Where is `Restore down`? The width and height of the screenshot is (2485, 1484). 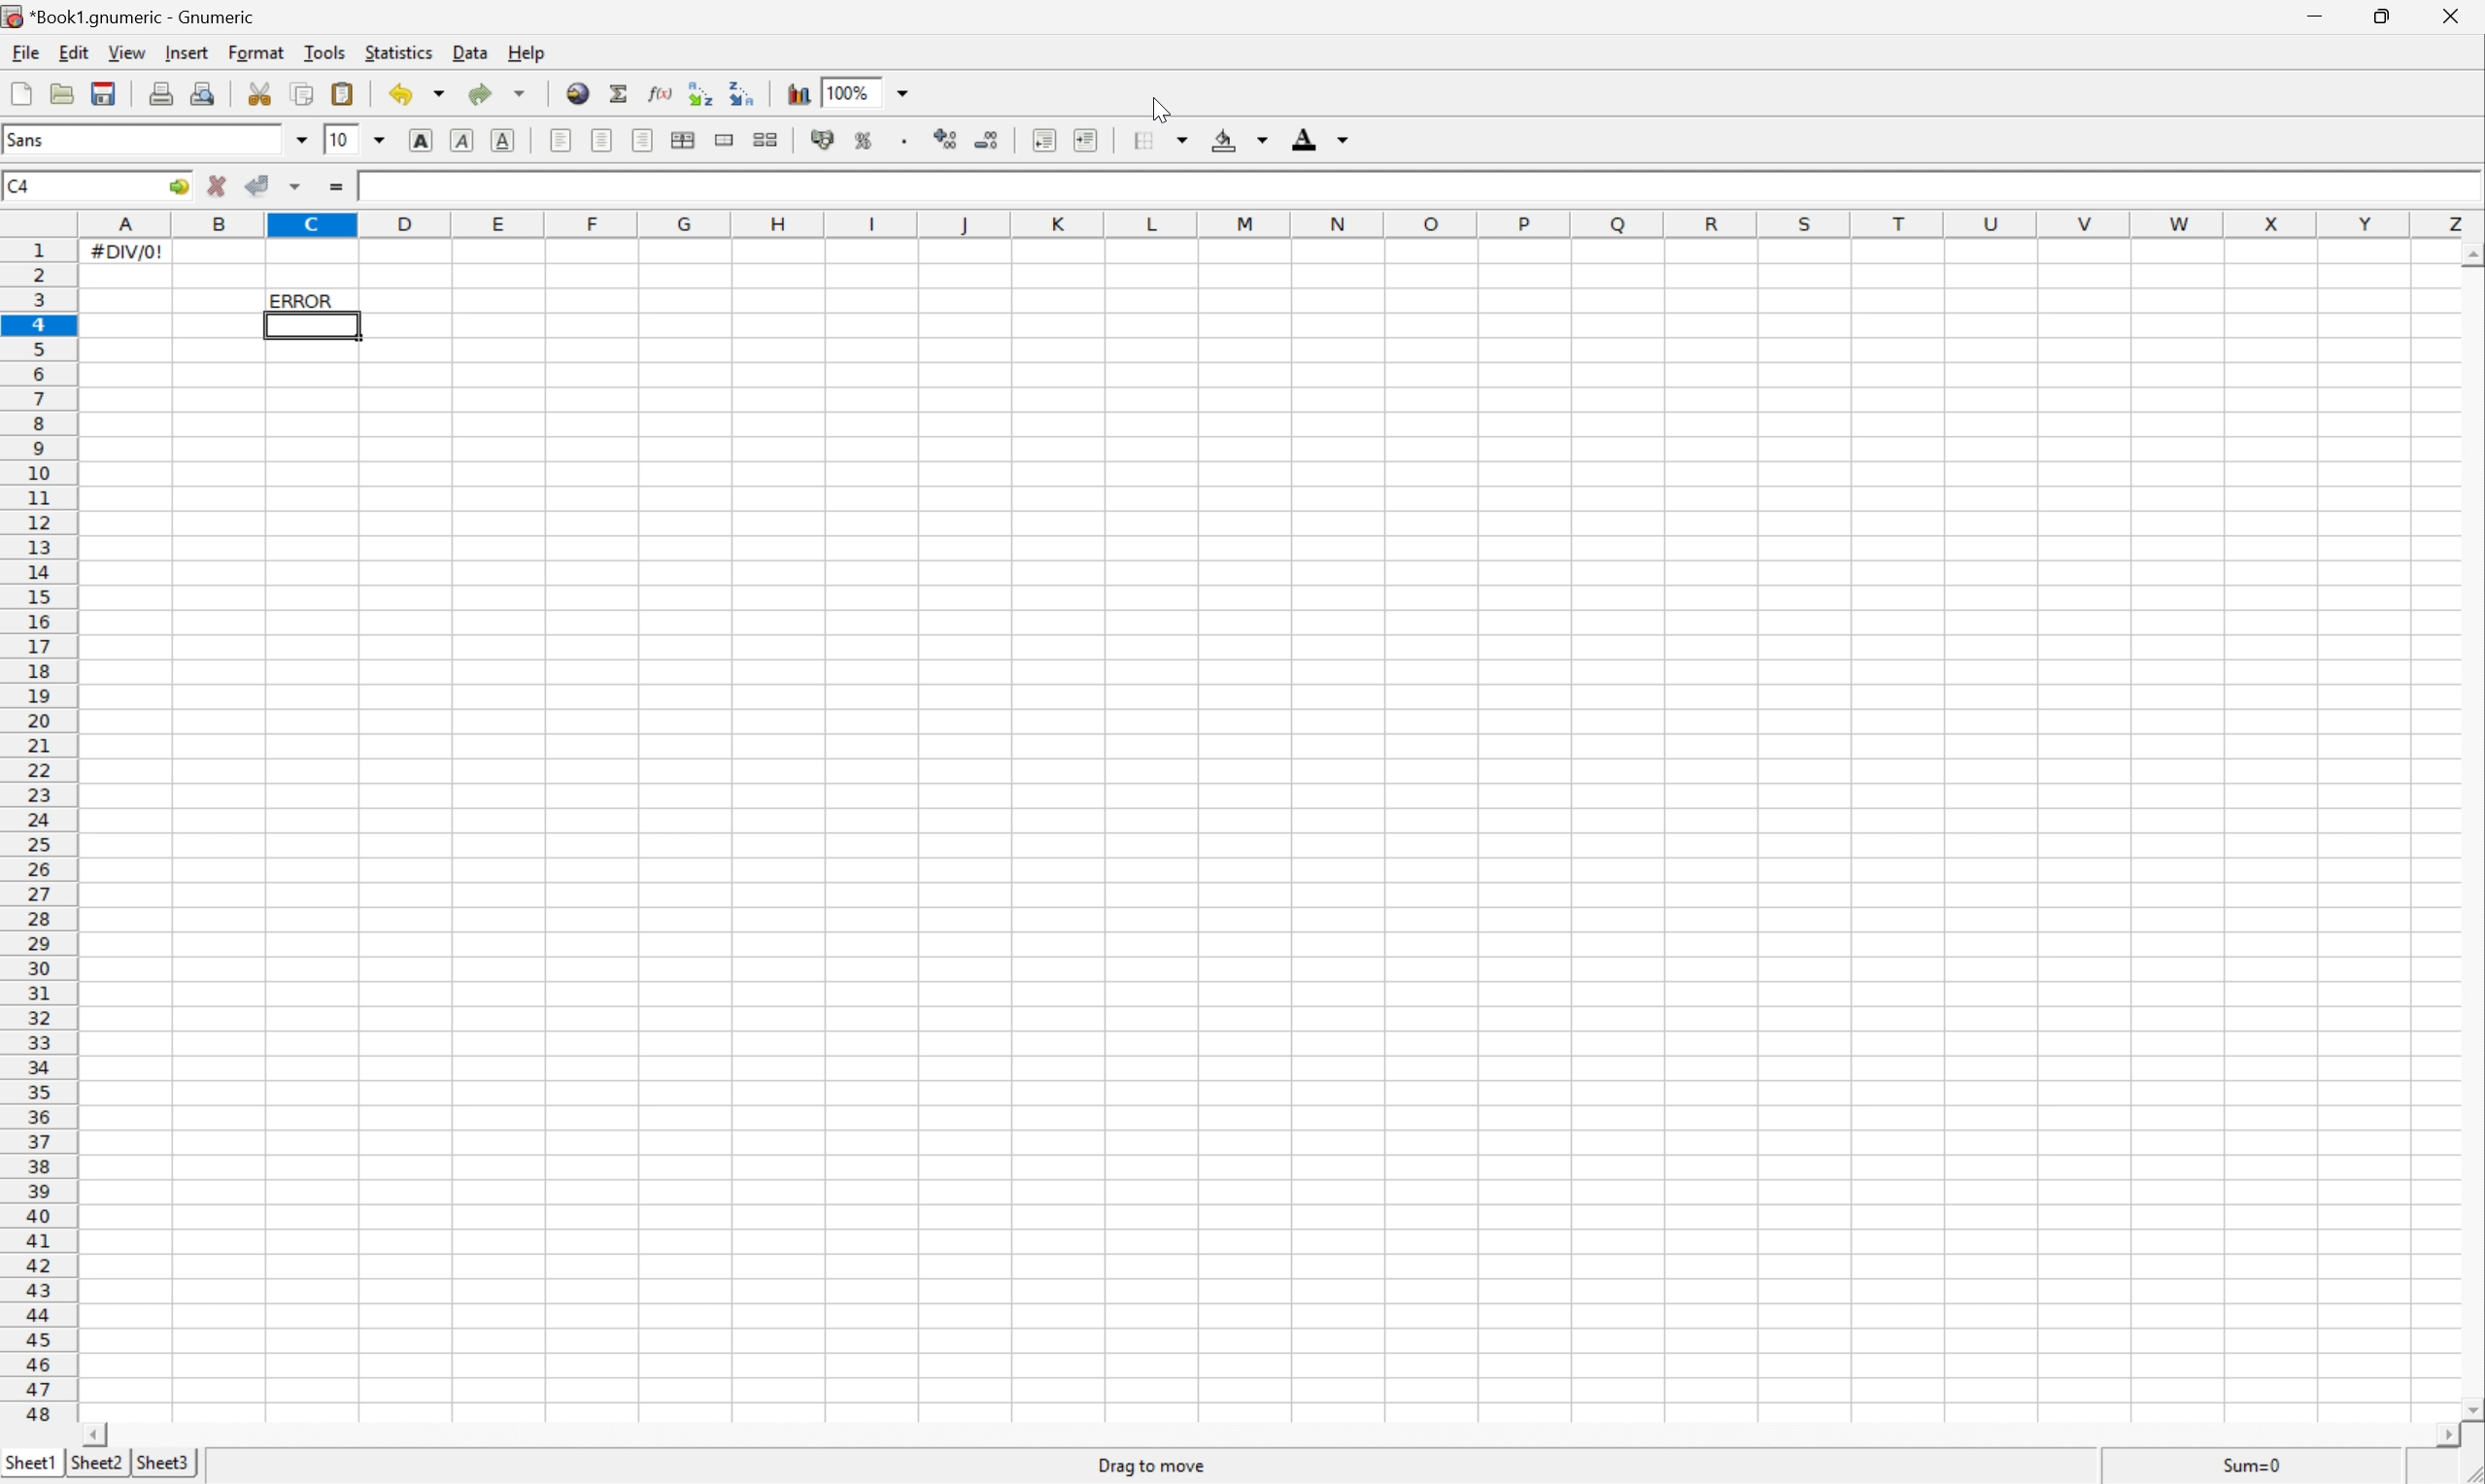
Restore down is located at coordinates (2384, 14).